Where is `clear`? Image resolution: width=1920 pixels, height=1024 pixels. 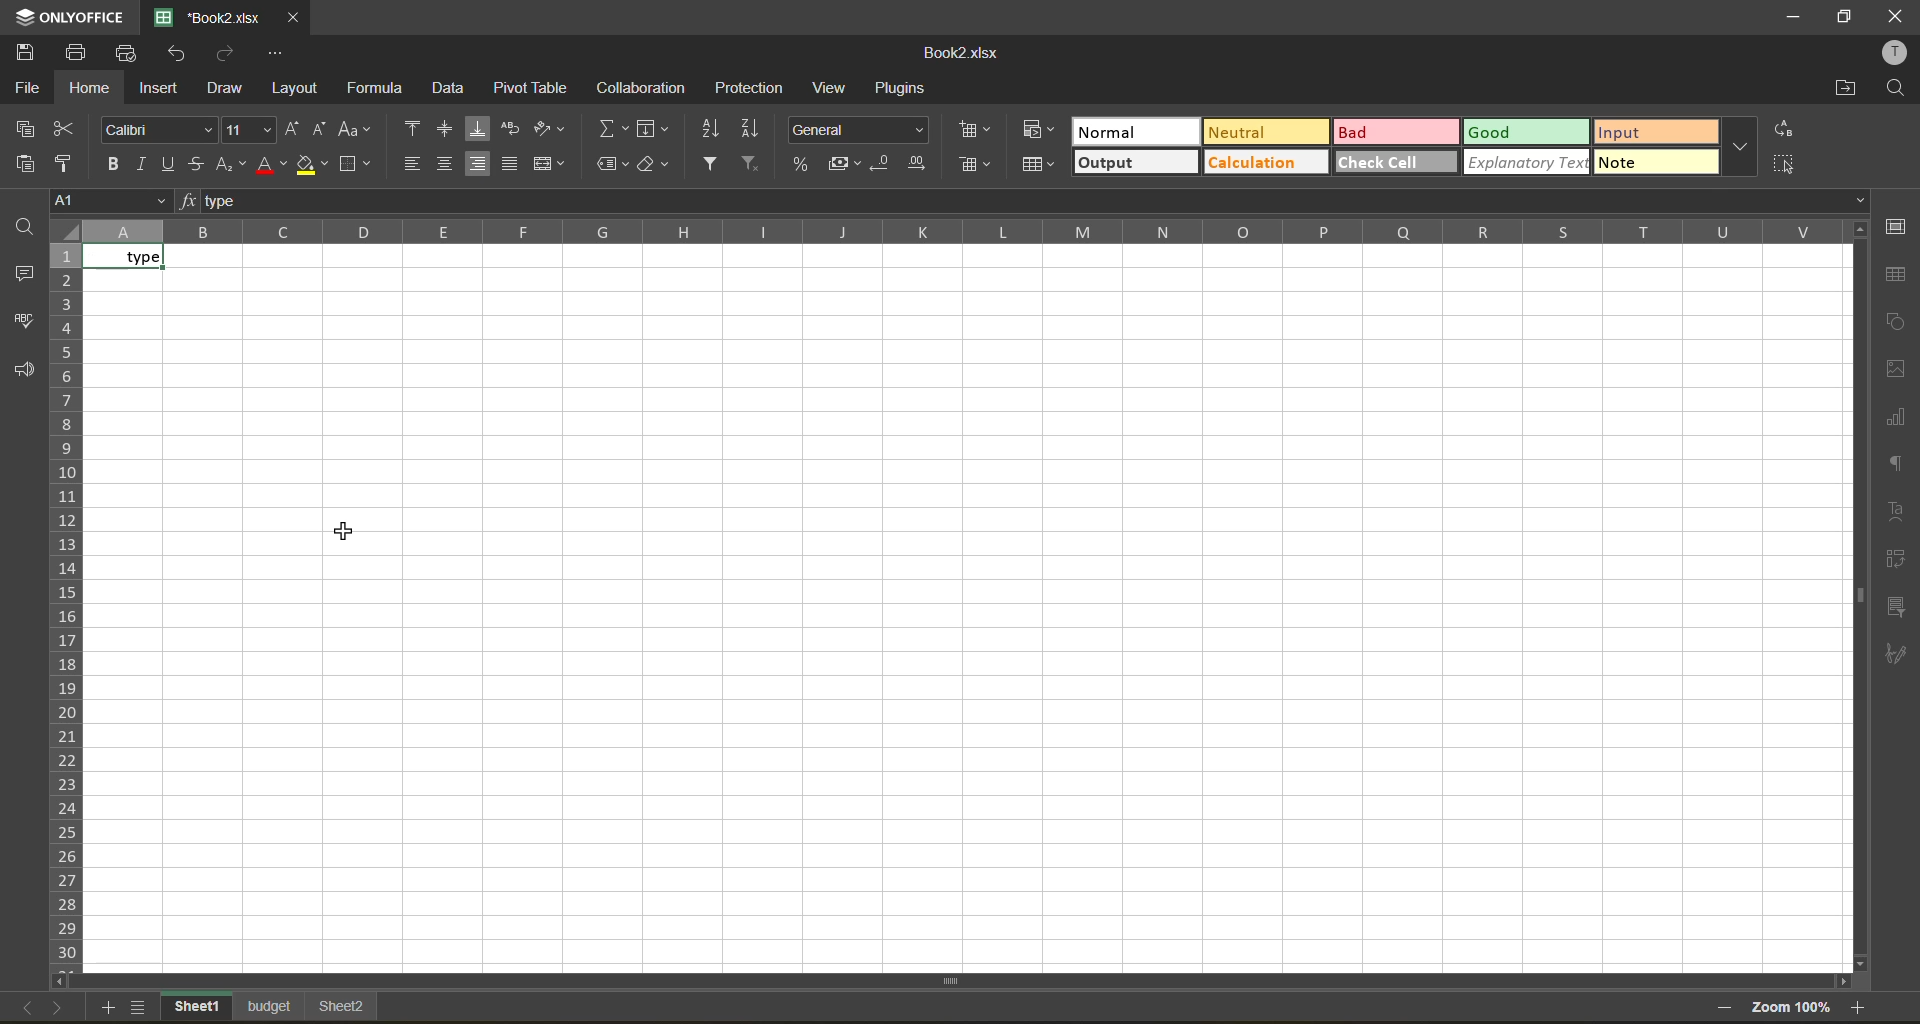
clear is located at coordinates (651, 166).